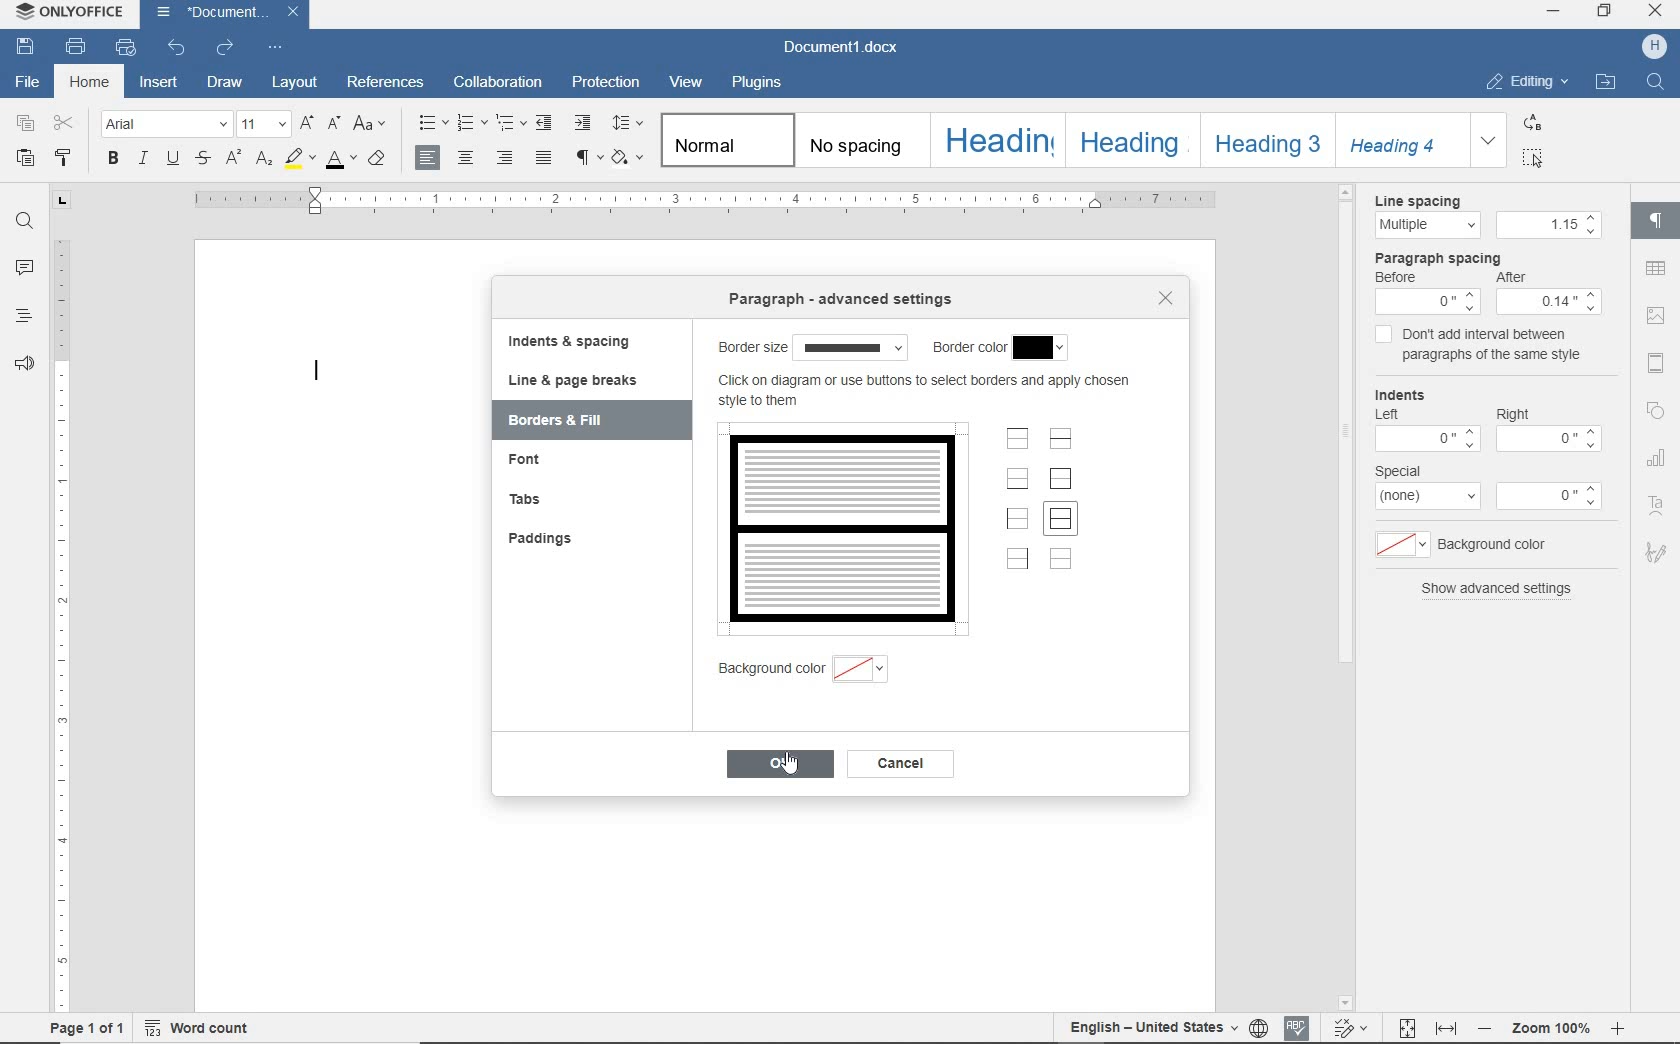 This screenshot has height=1044, width=1680. Describe the element at coordinates (1299, 1026) in the screenshot. I see `Spell Check` at that location.